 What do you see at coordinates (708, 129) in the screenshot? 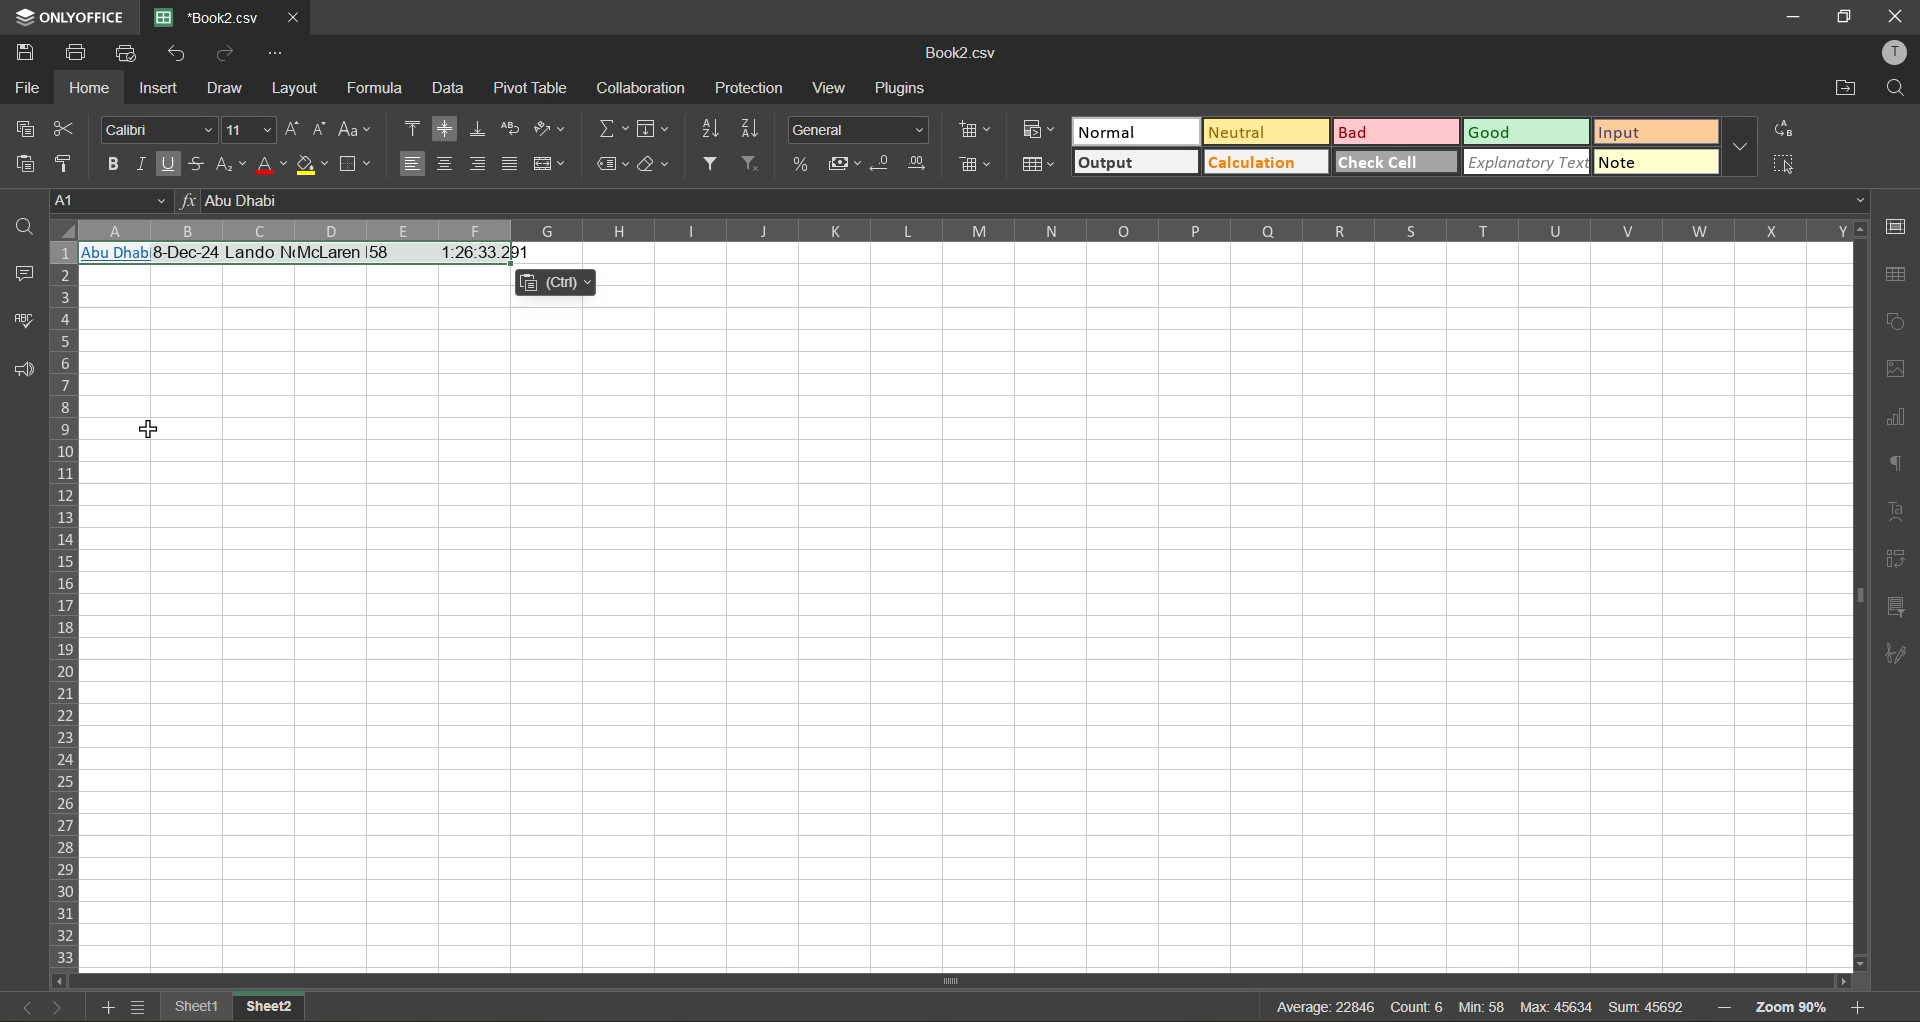
I see `sort ascending` at bounding box center [708, 129].